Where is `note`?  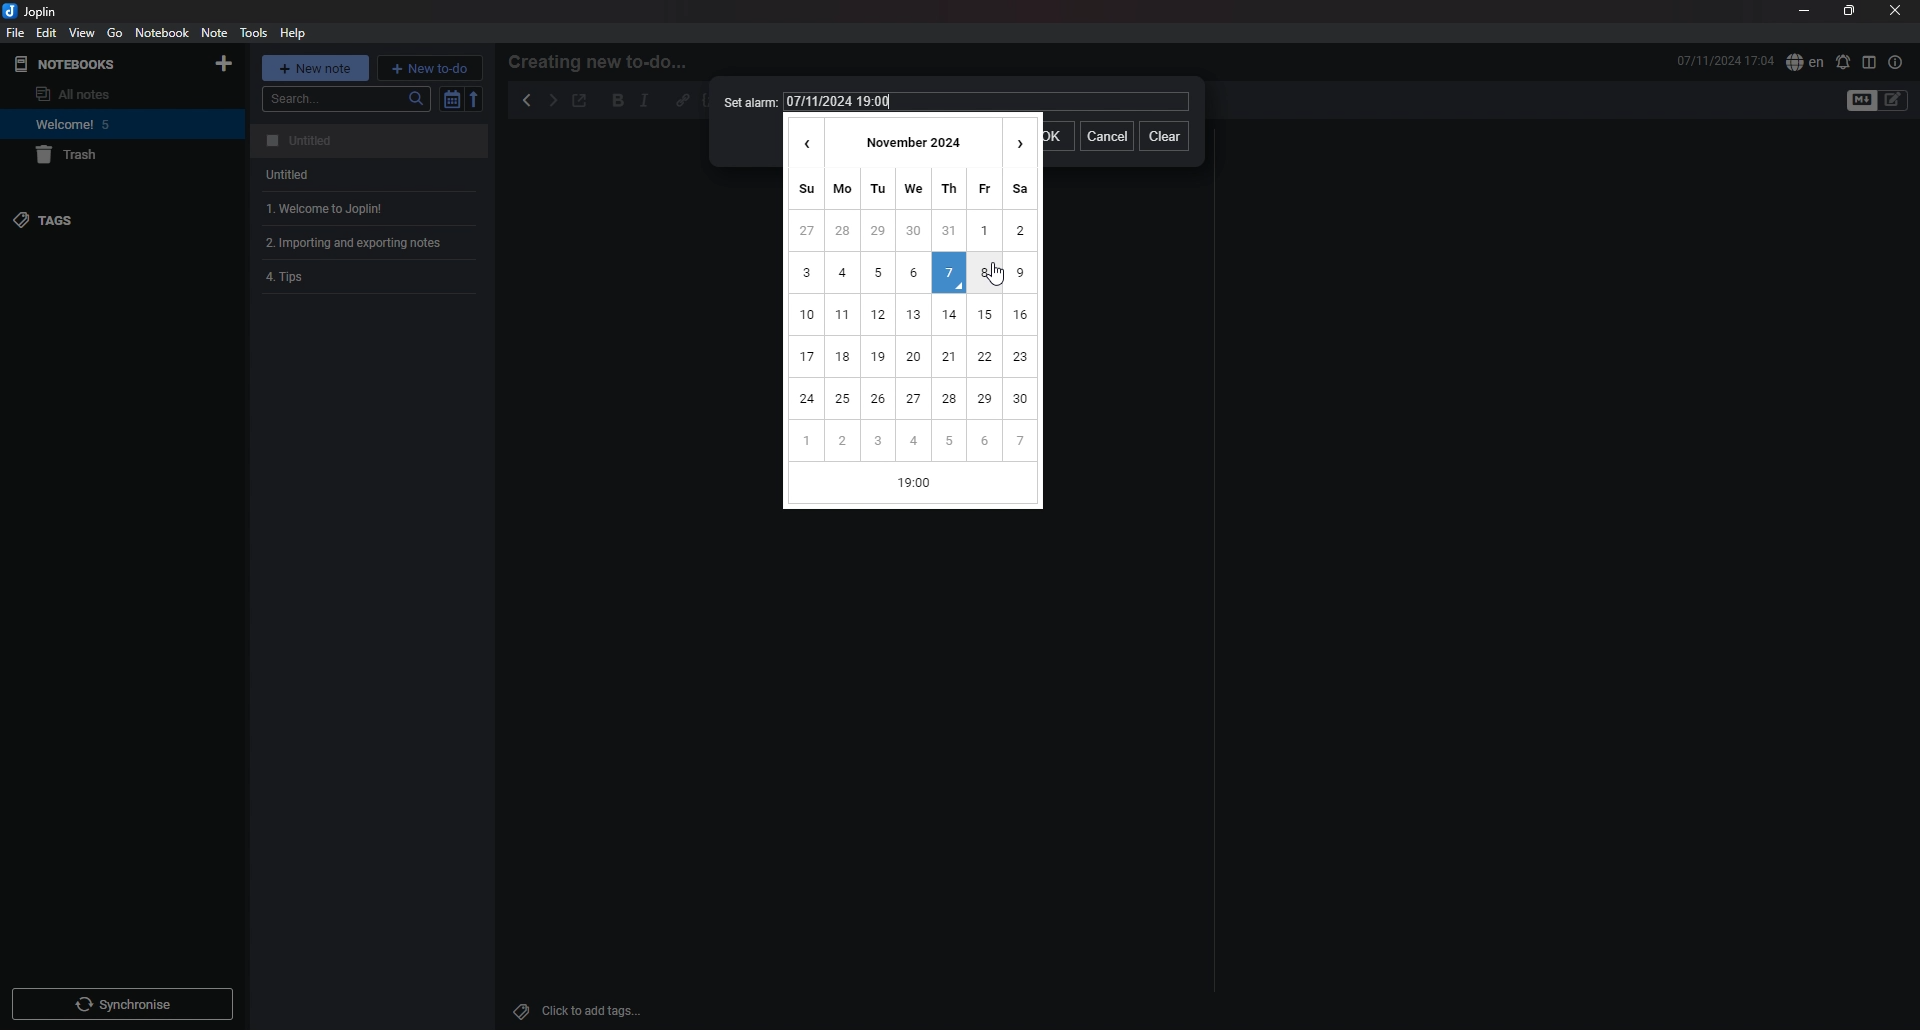 note is located at coordinates (371, 174).